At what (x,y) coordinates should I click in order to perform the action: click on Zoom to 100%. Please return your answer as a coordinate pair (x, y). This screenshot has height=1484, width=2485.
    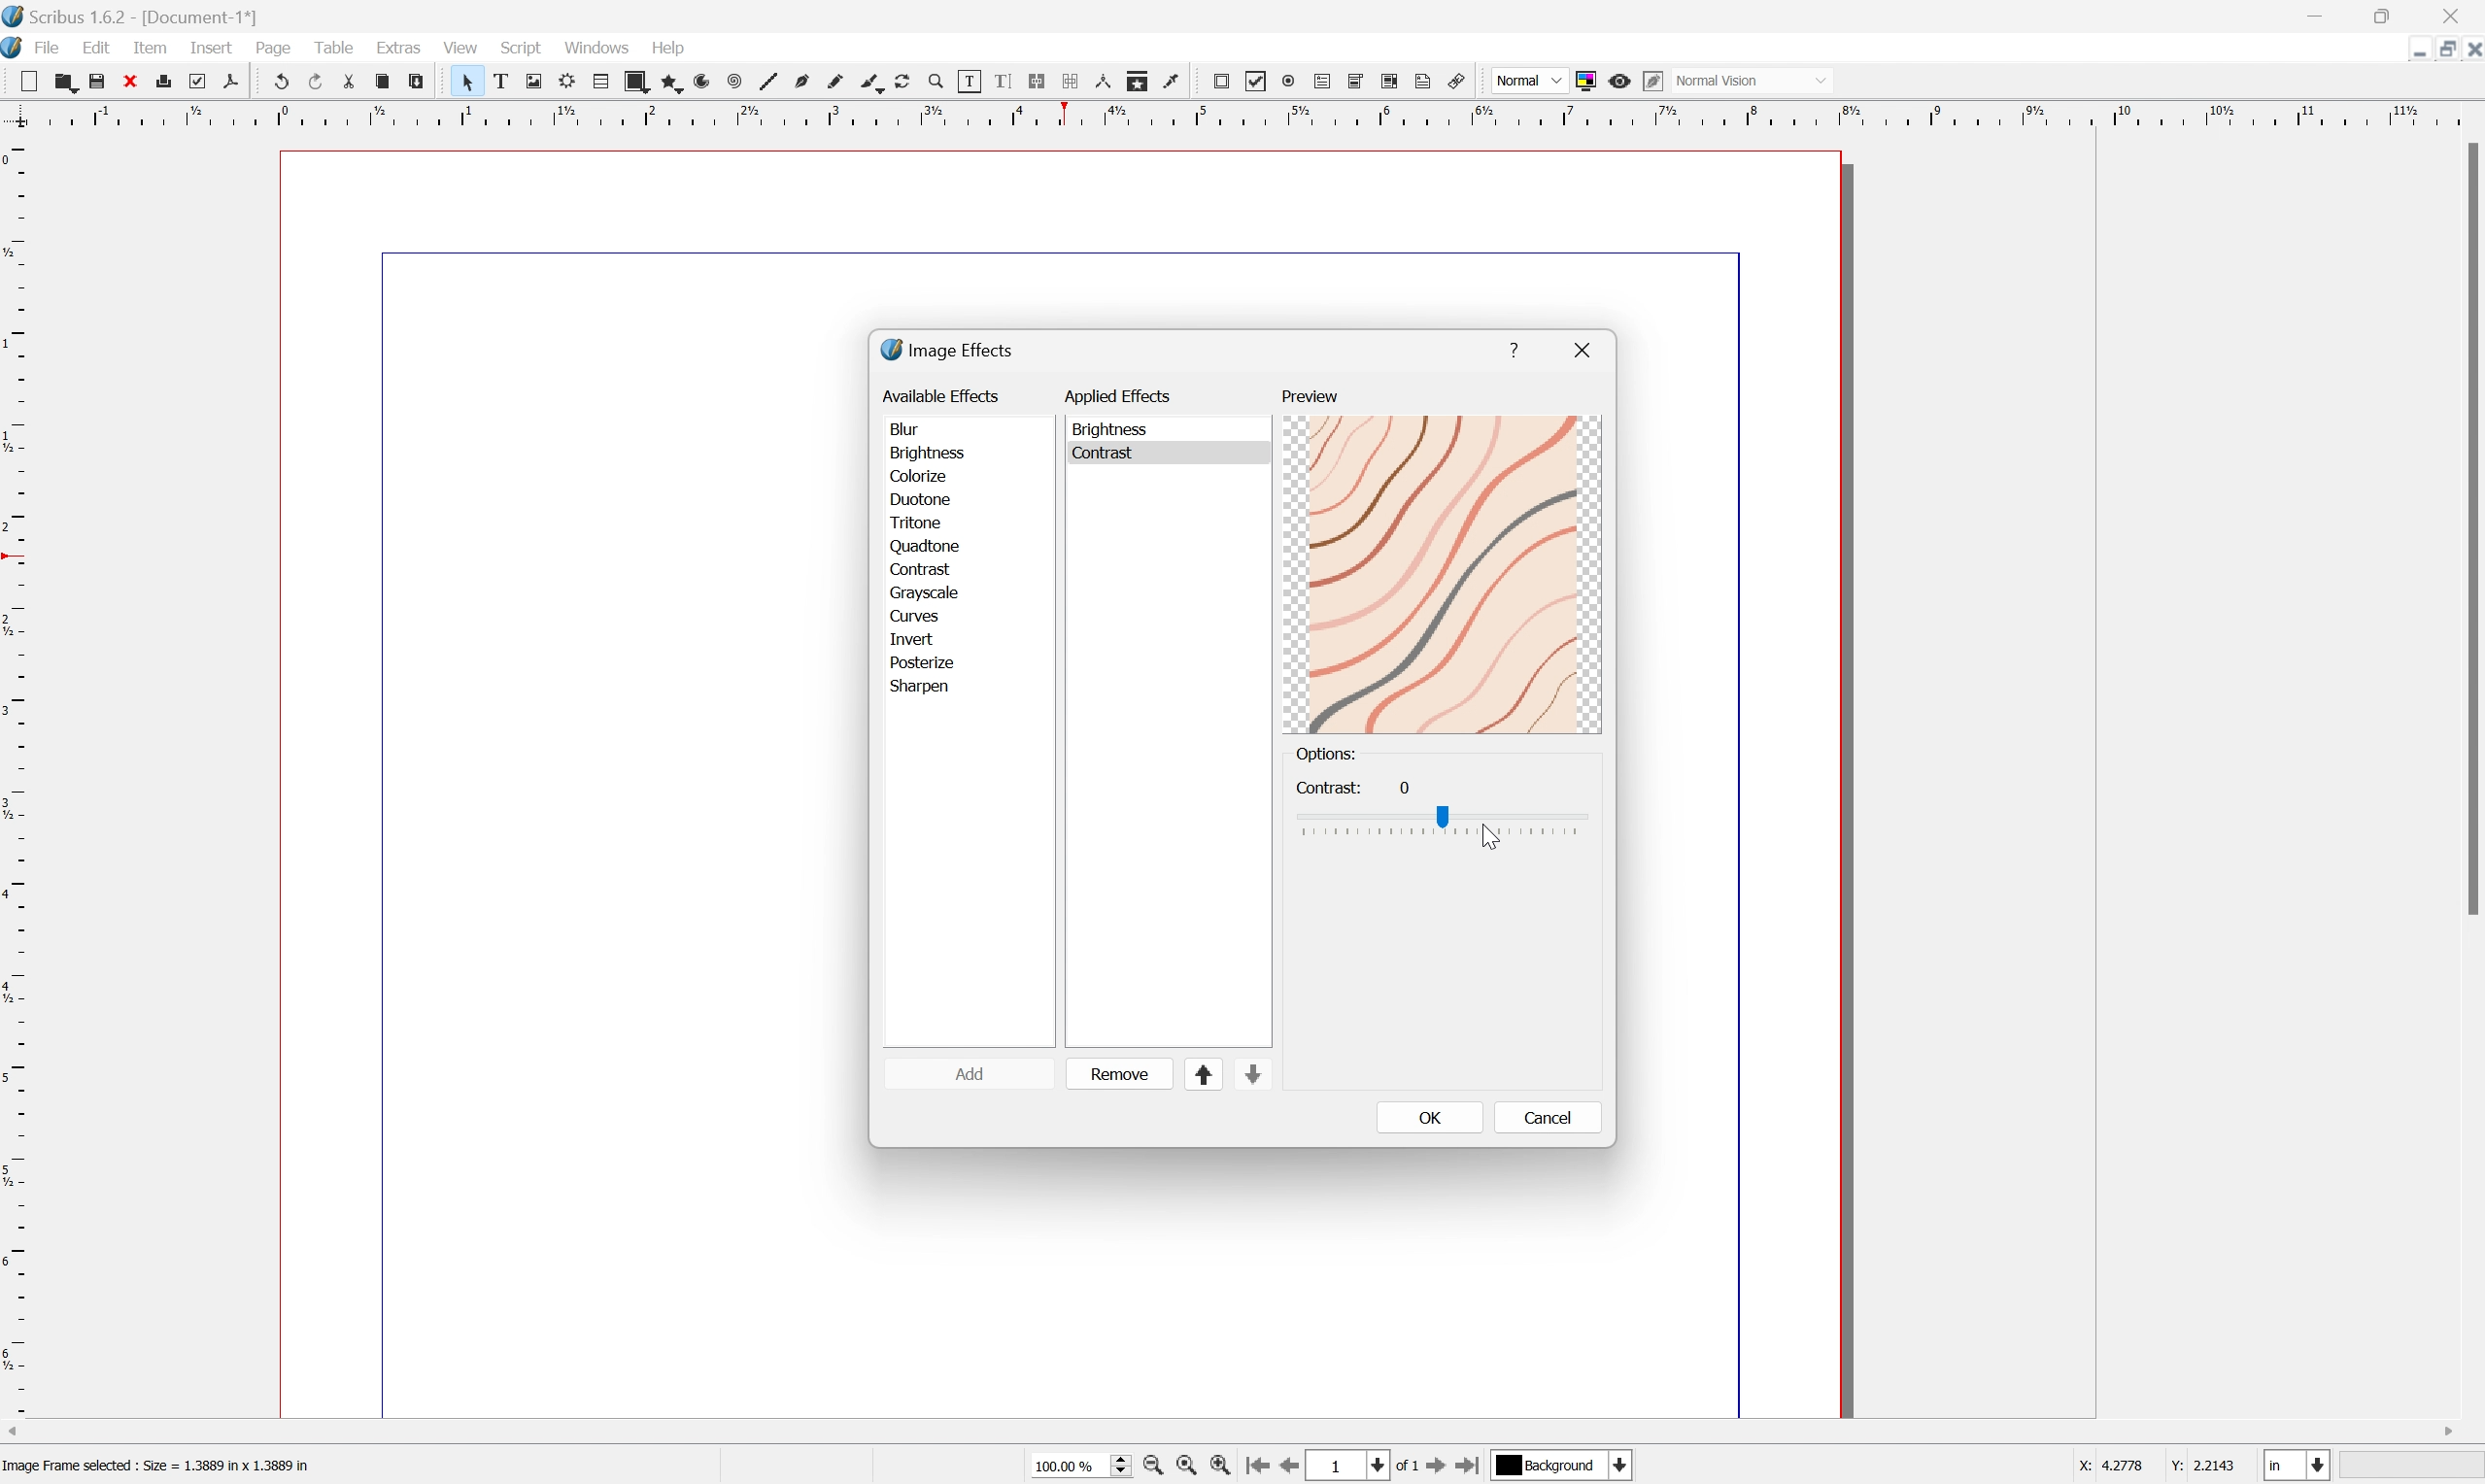
    Looking at the image, I should click on (1190, 1467).